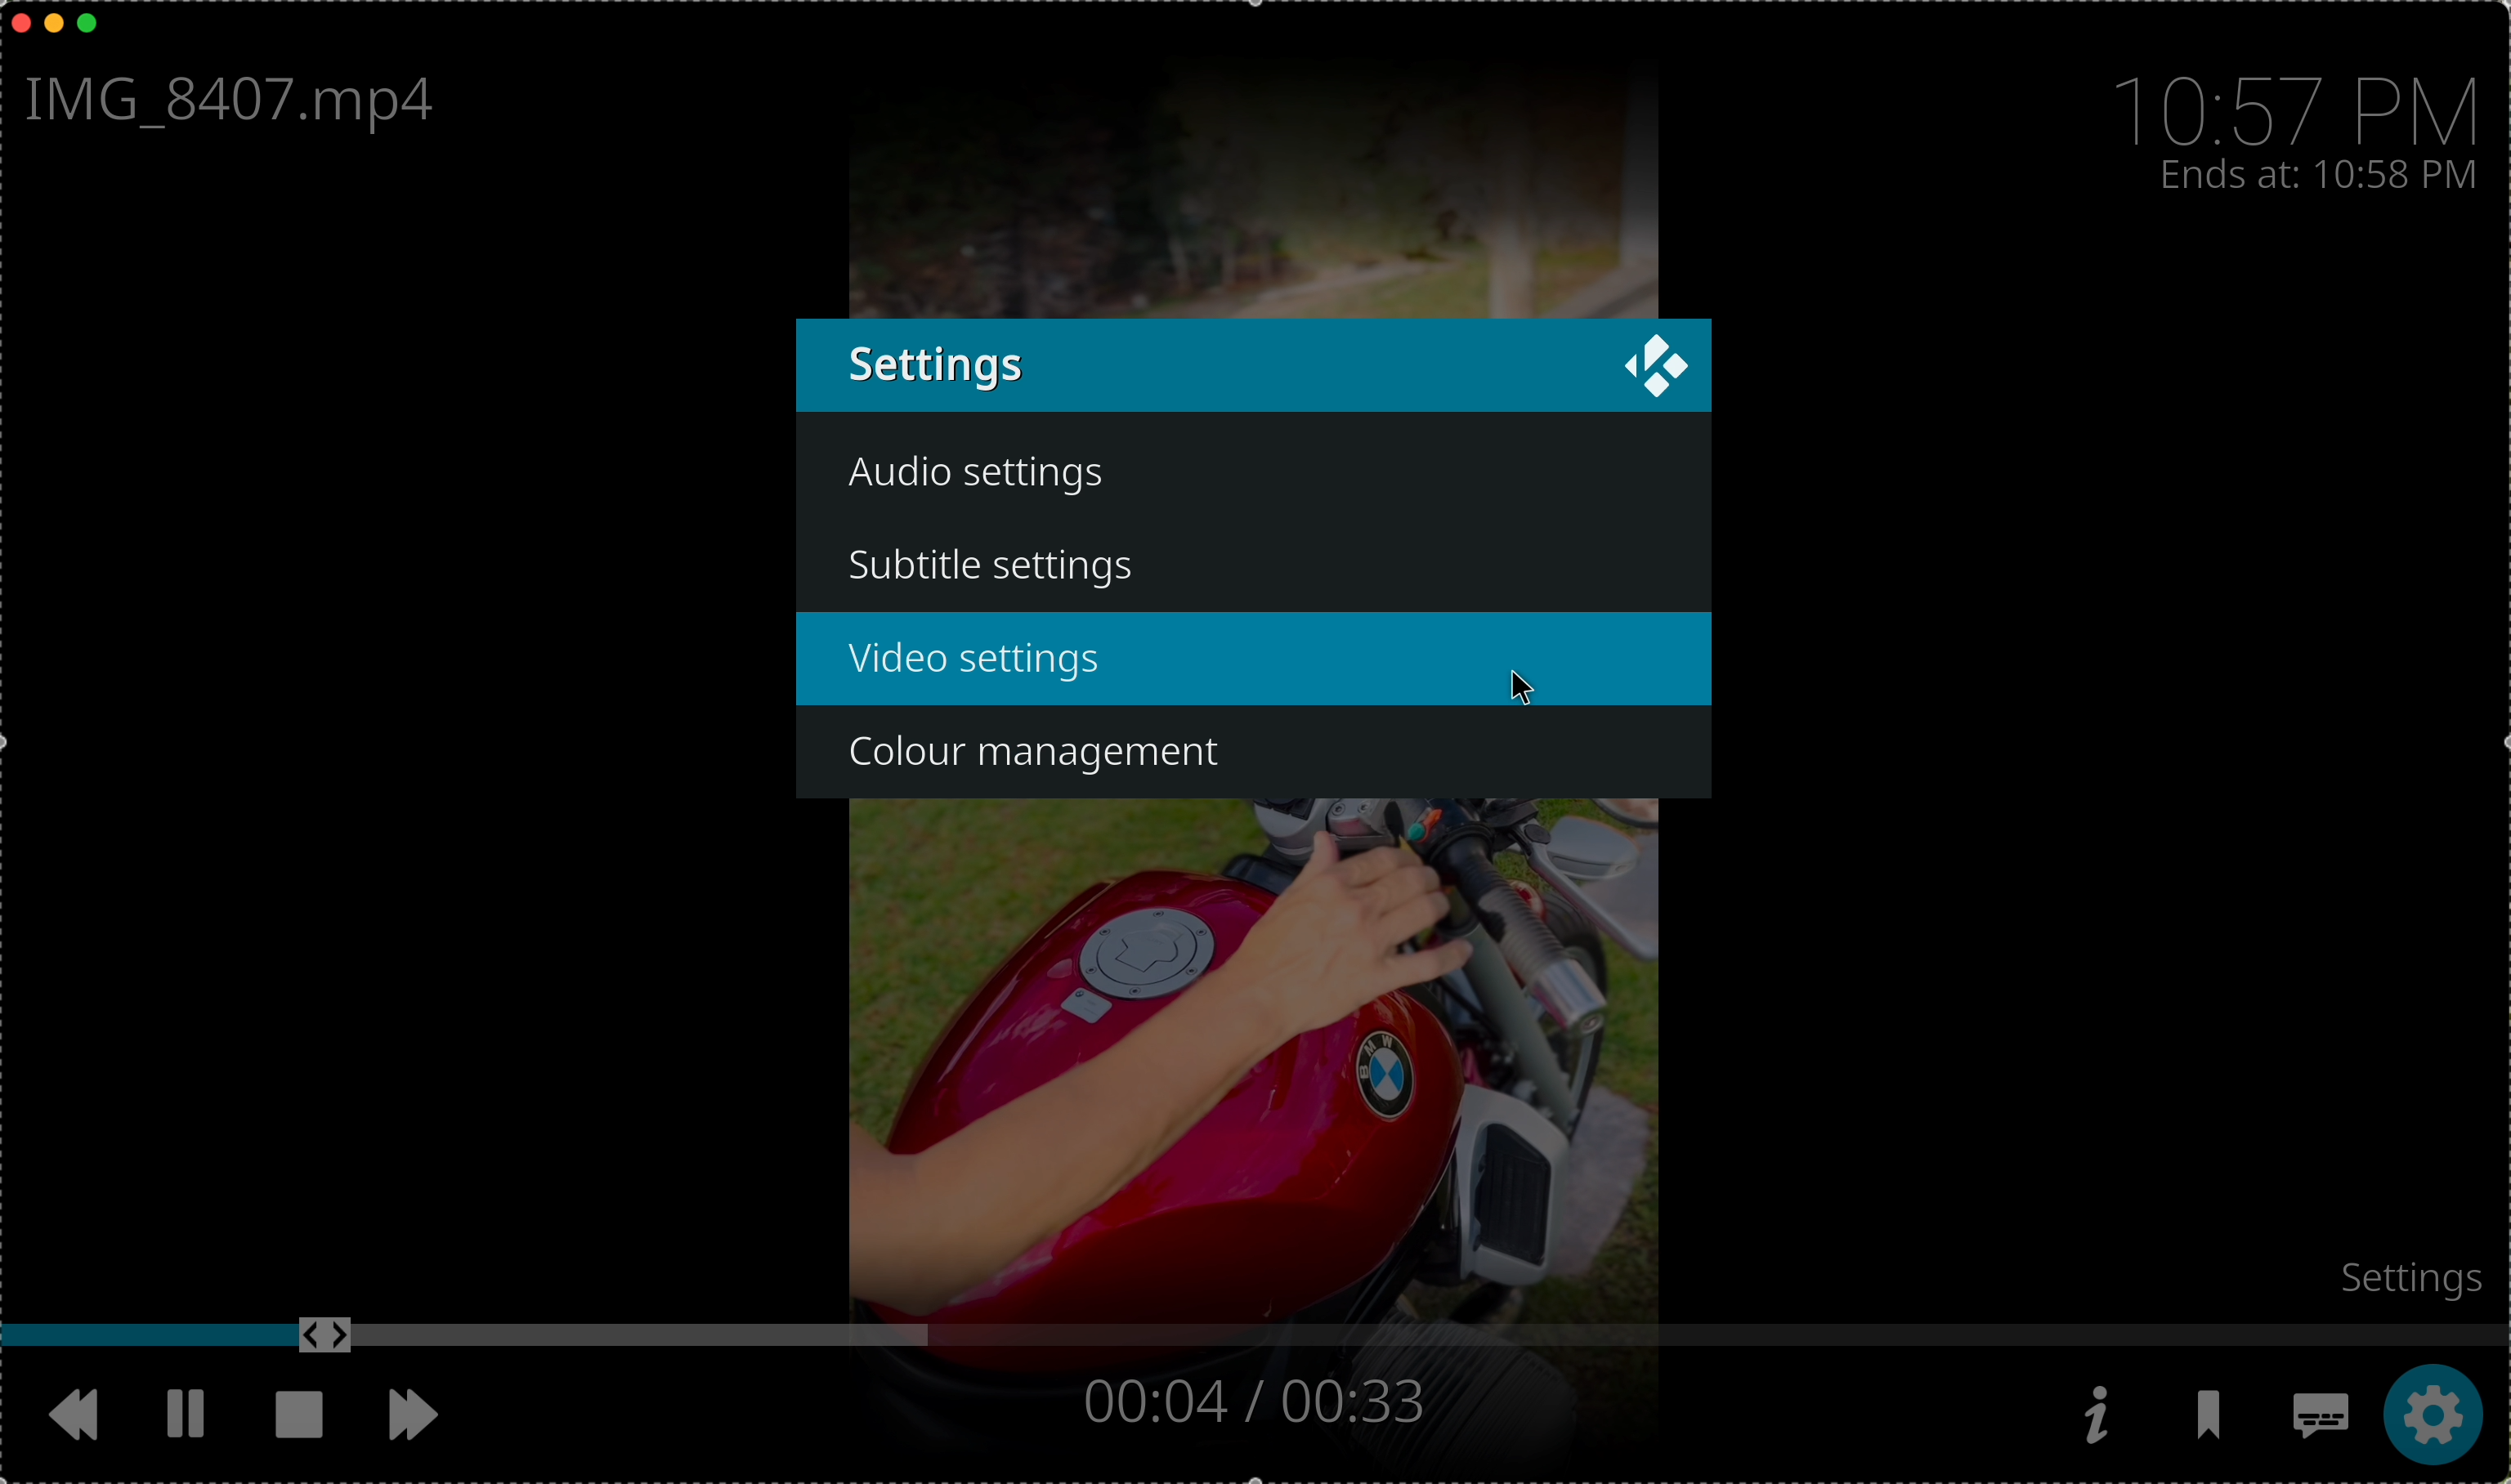 This screenshot has width=2511, height=1484. What do you see at coordinates (1050, 756) in the screenshot?
I see `colour management` at bounding box center [1050, 756].